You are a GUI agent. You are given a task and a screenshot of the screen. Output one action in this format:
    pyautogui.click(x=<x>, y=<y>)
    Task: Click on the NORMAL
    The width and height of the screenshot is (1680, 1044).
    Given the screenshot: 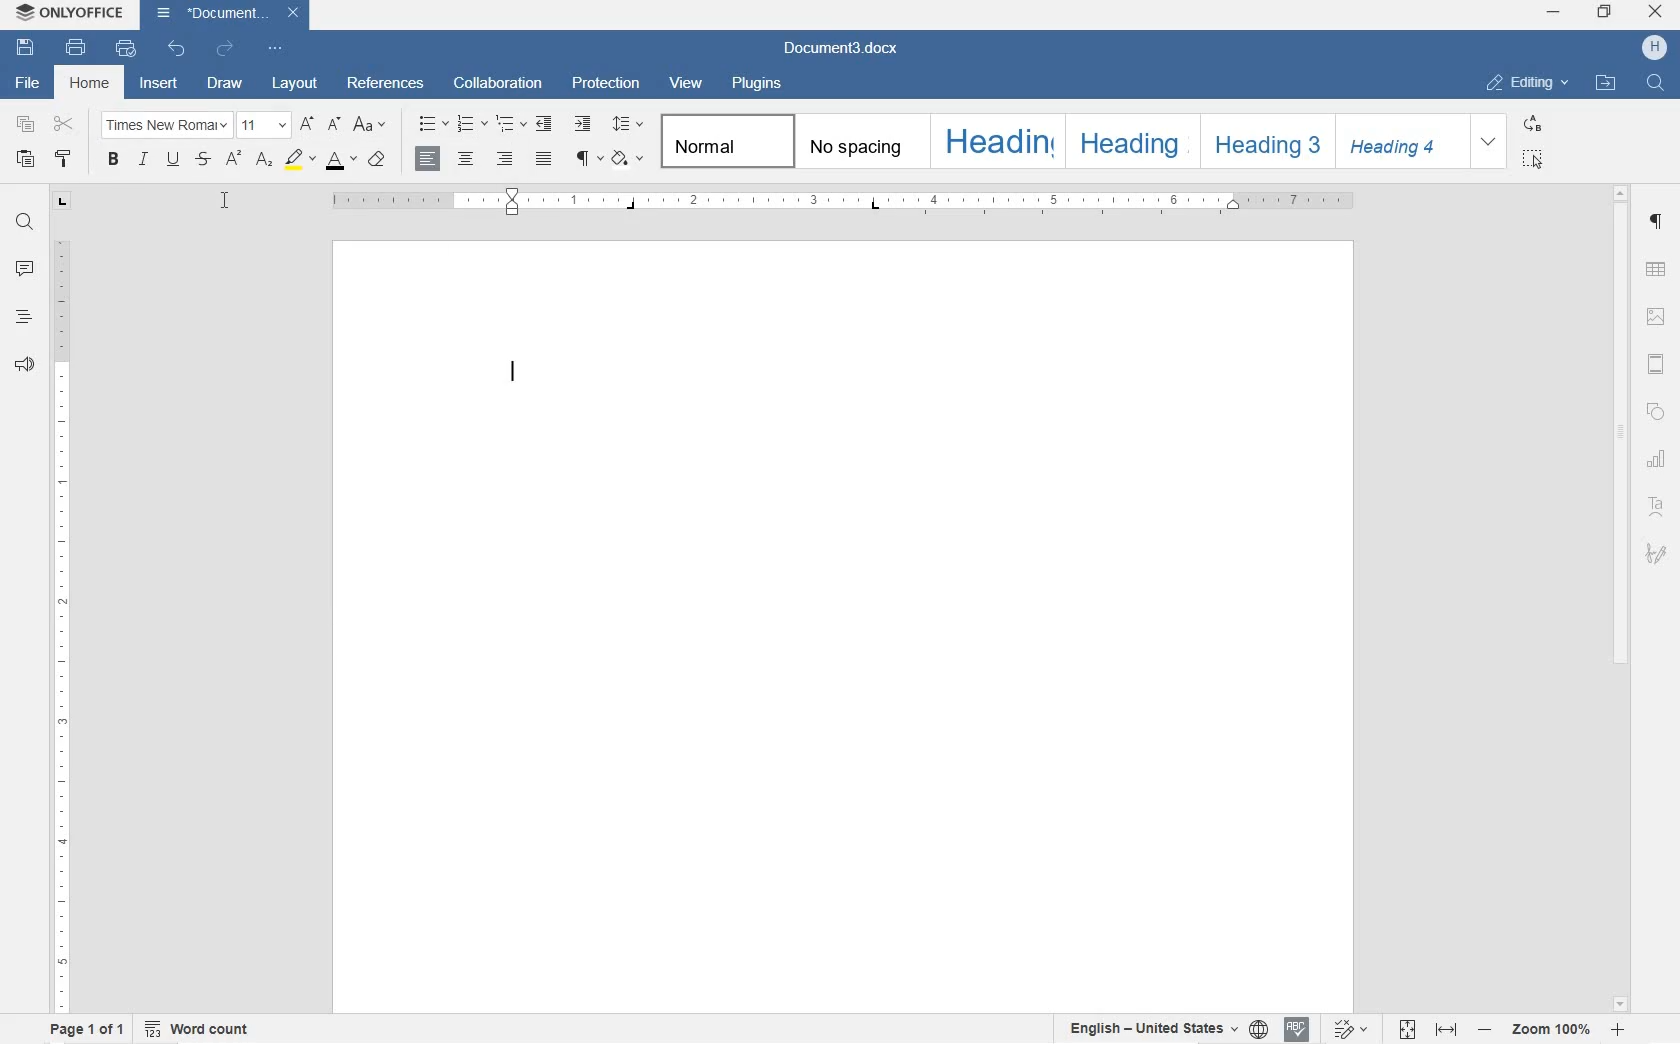 What is the action you would take?
    pyautogui.click(x=724, y=140)
    